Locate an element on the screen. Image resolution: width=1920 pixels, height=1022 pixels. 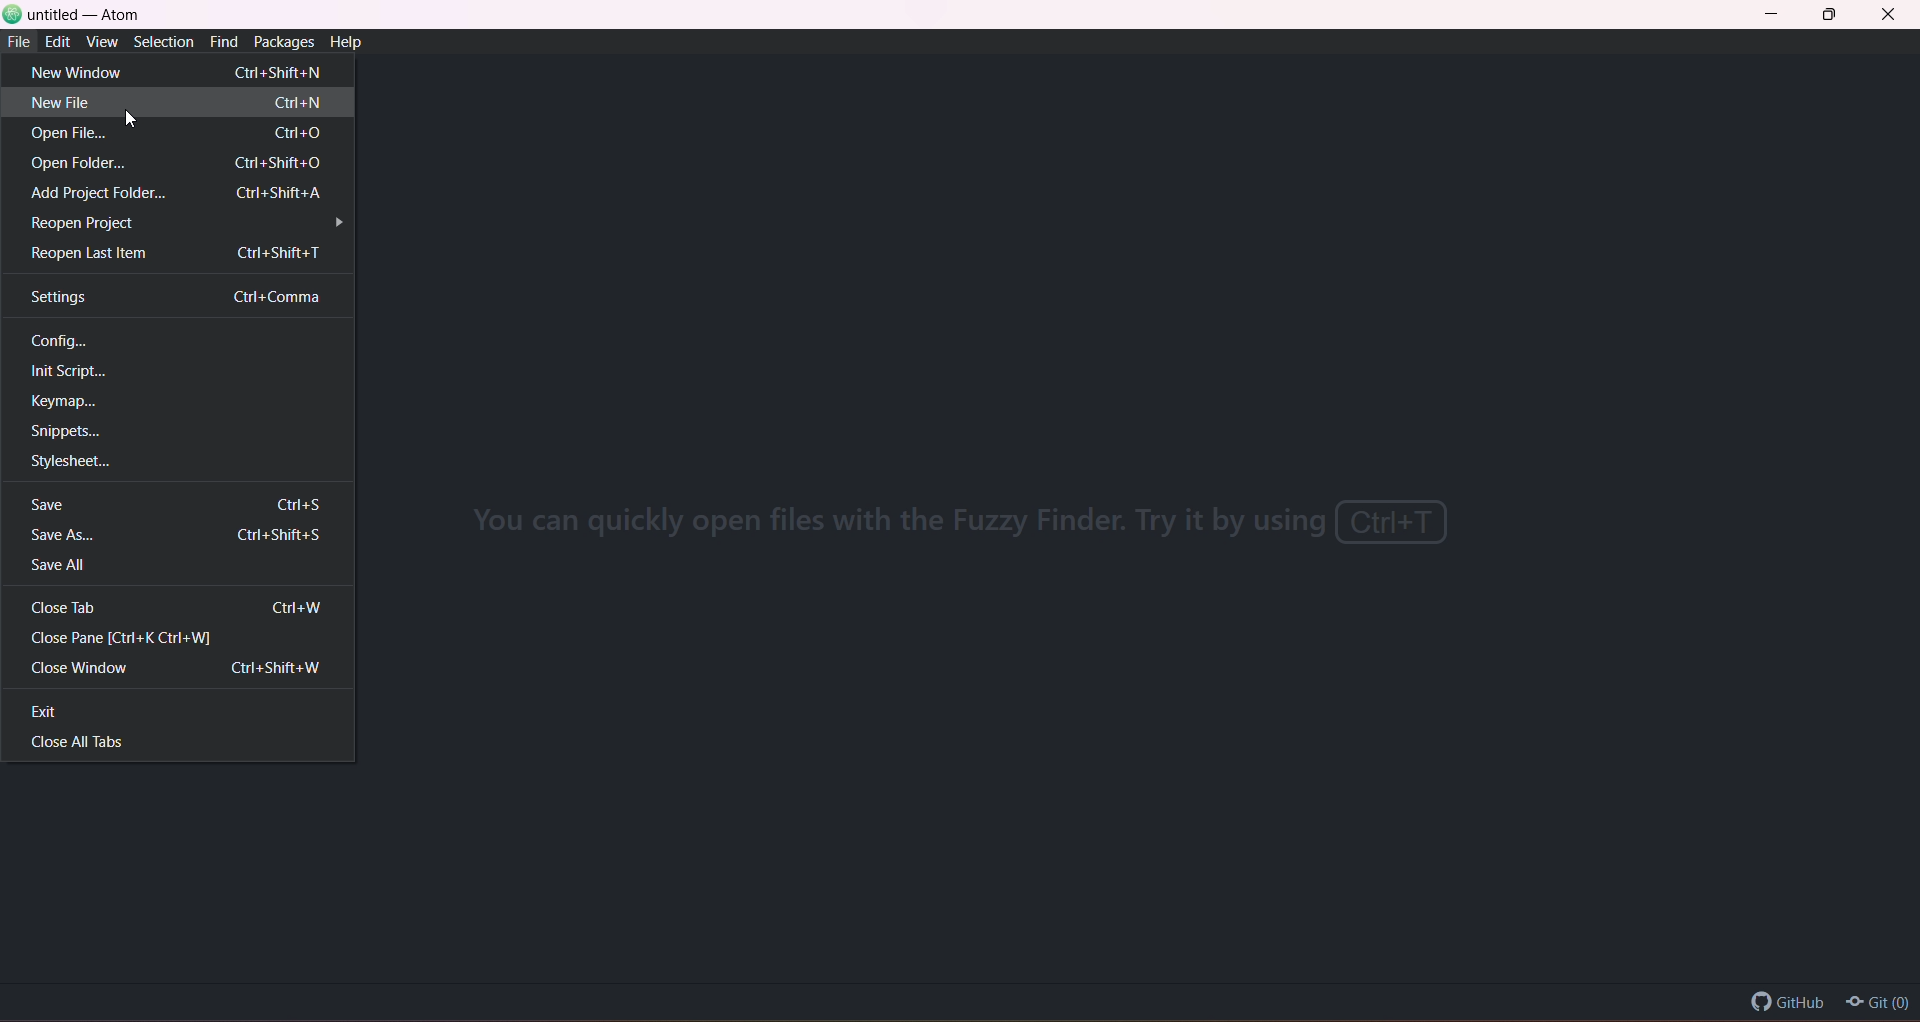
Packages is located at coordinates (284, 42).